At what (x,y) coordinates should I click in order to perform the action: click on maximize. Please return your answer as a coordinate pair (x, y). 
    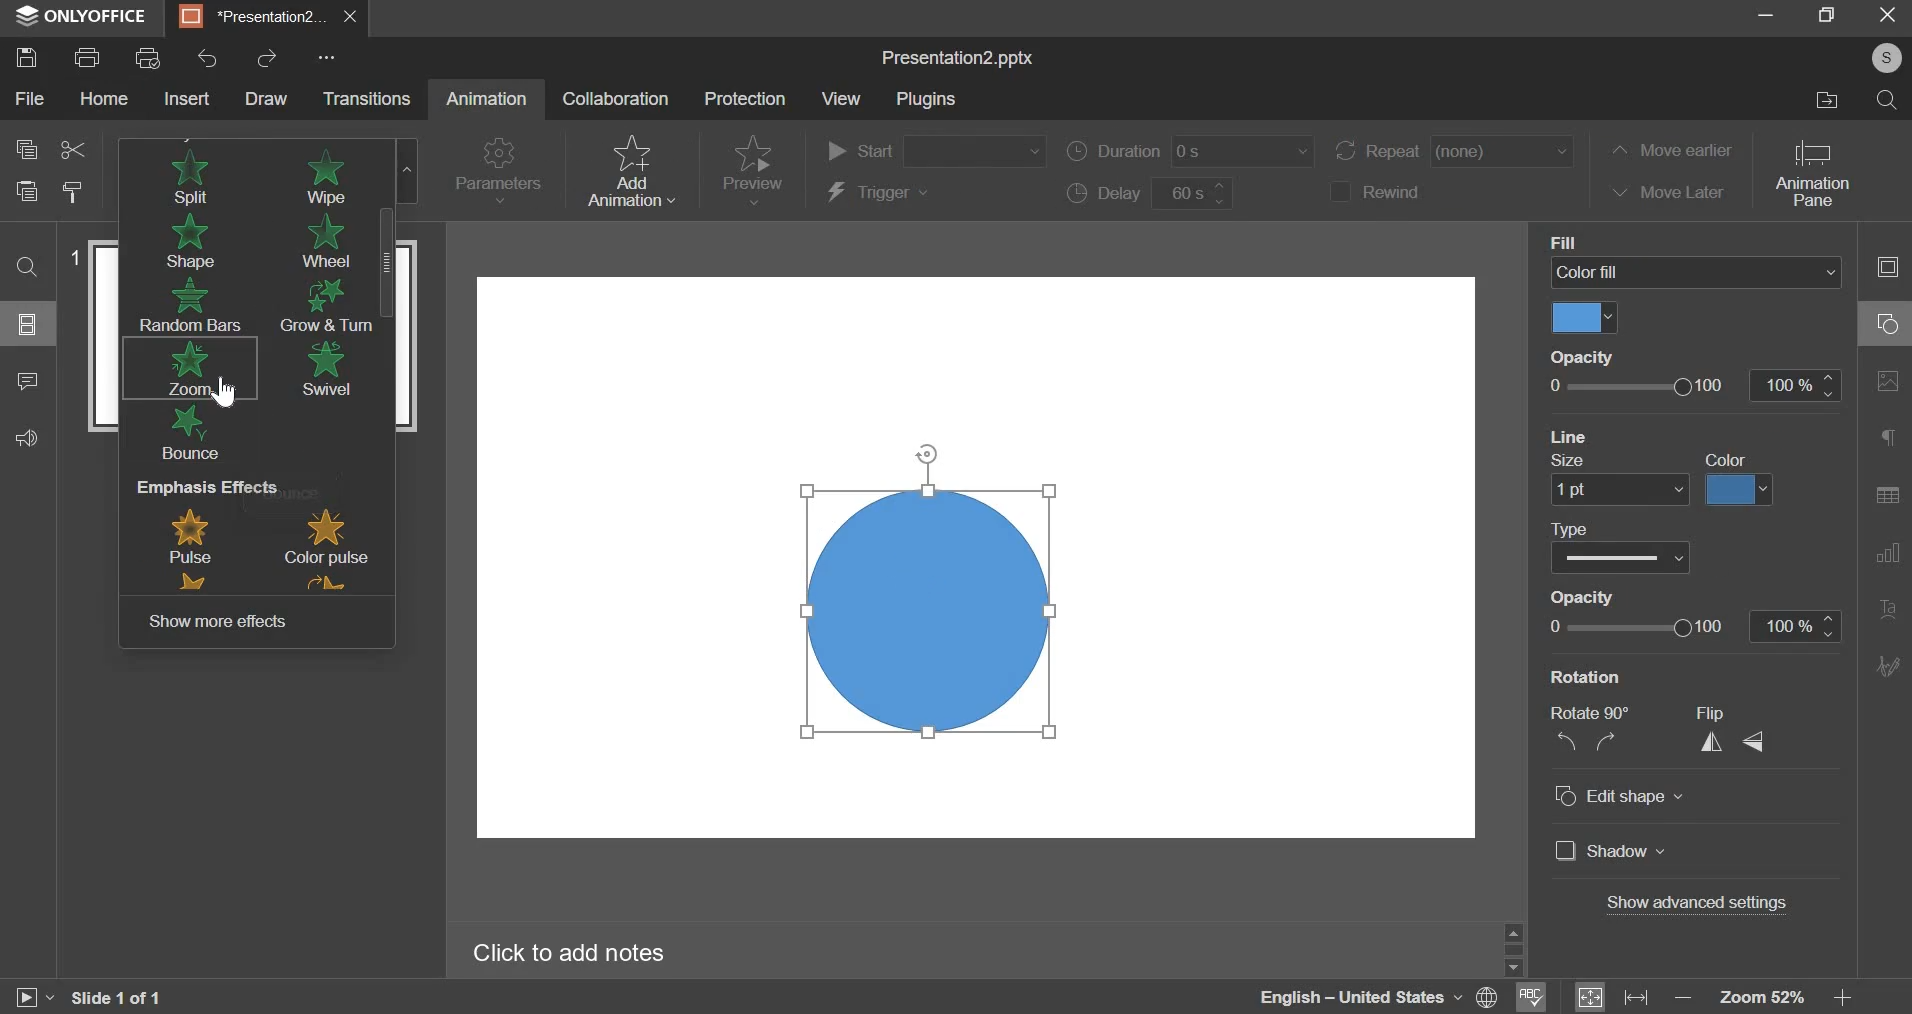
    Looking at the image, I should click on (1832, 15).